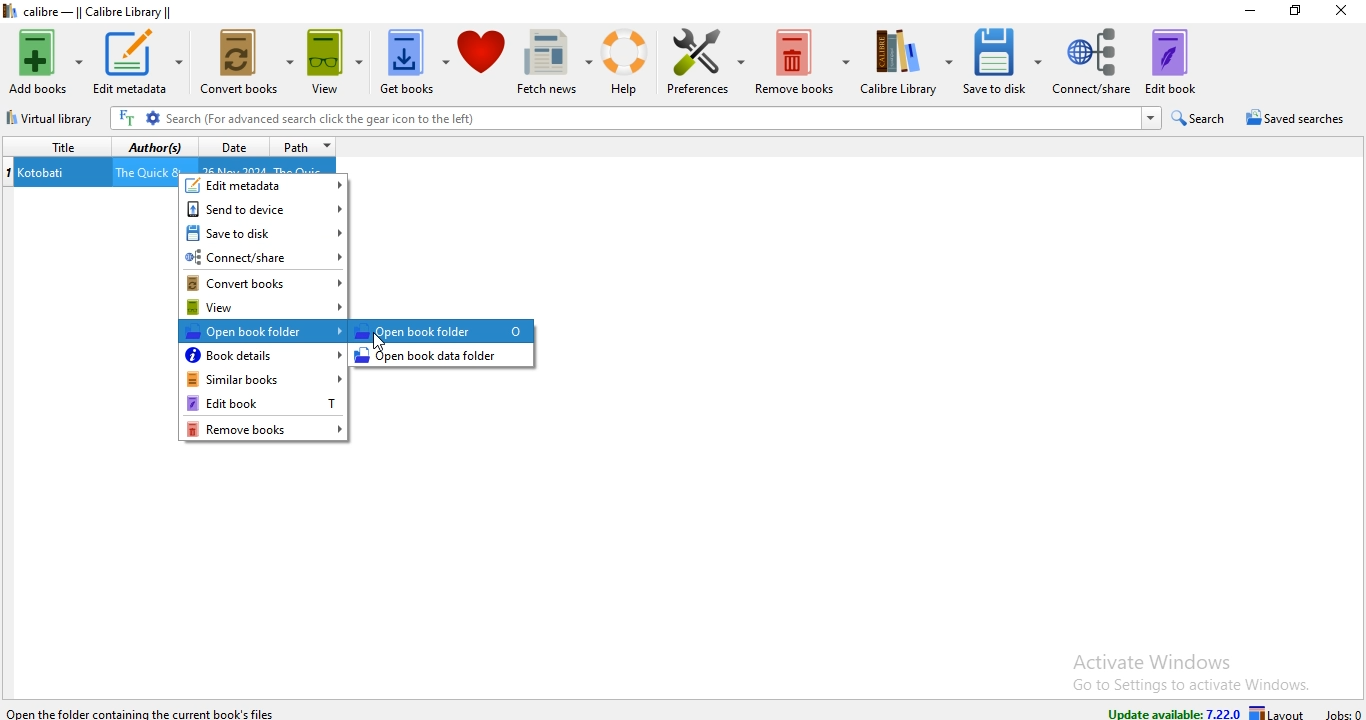  Describe the element at coordinates (635, 118) in the screenshot. I see `Search (For advanced search click the gear icon to the left)` at that location.